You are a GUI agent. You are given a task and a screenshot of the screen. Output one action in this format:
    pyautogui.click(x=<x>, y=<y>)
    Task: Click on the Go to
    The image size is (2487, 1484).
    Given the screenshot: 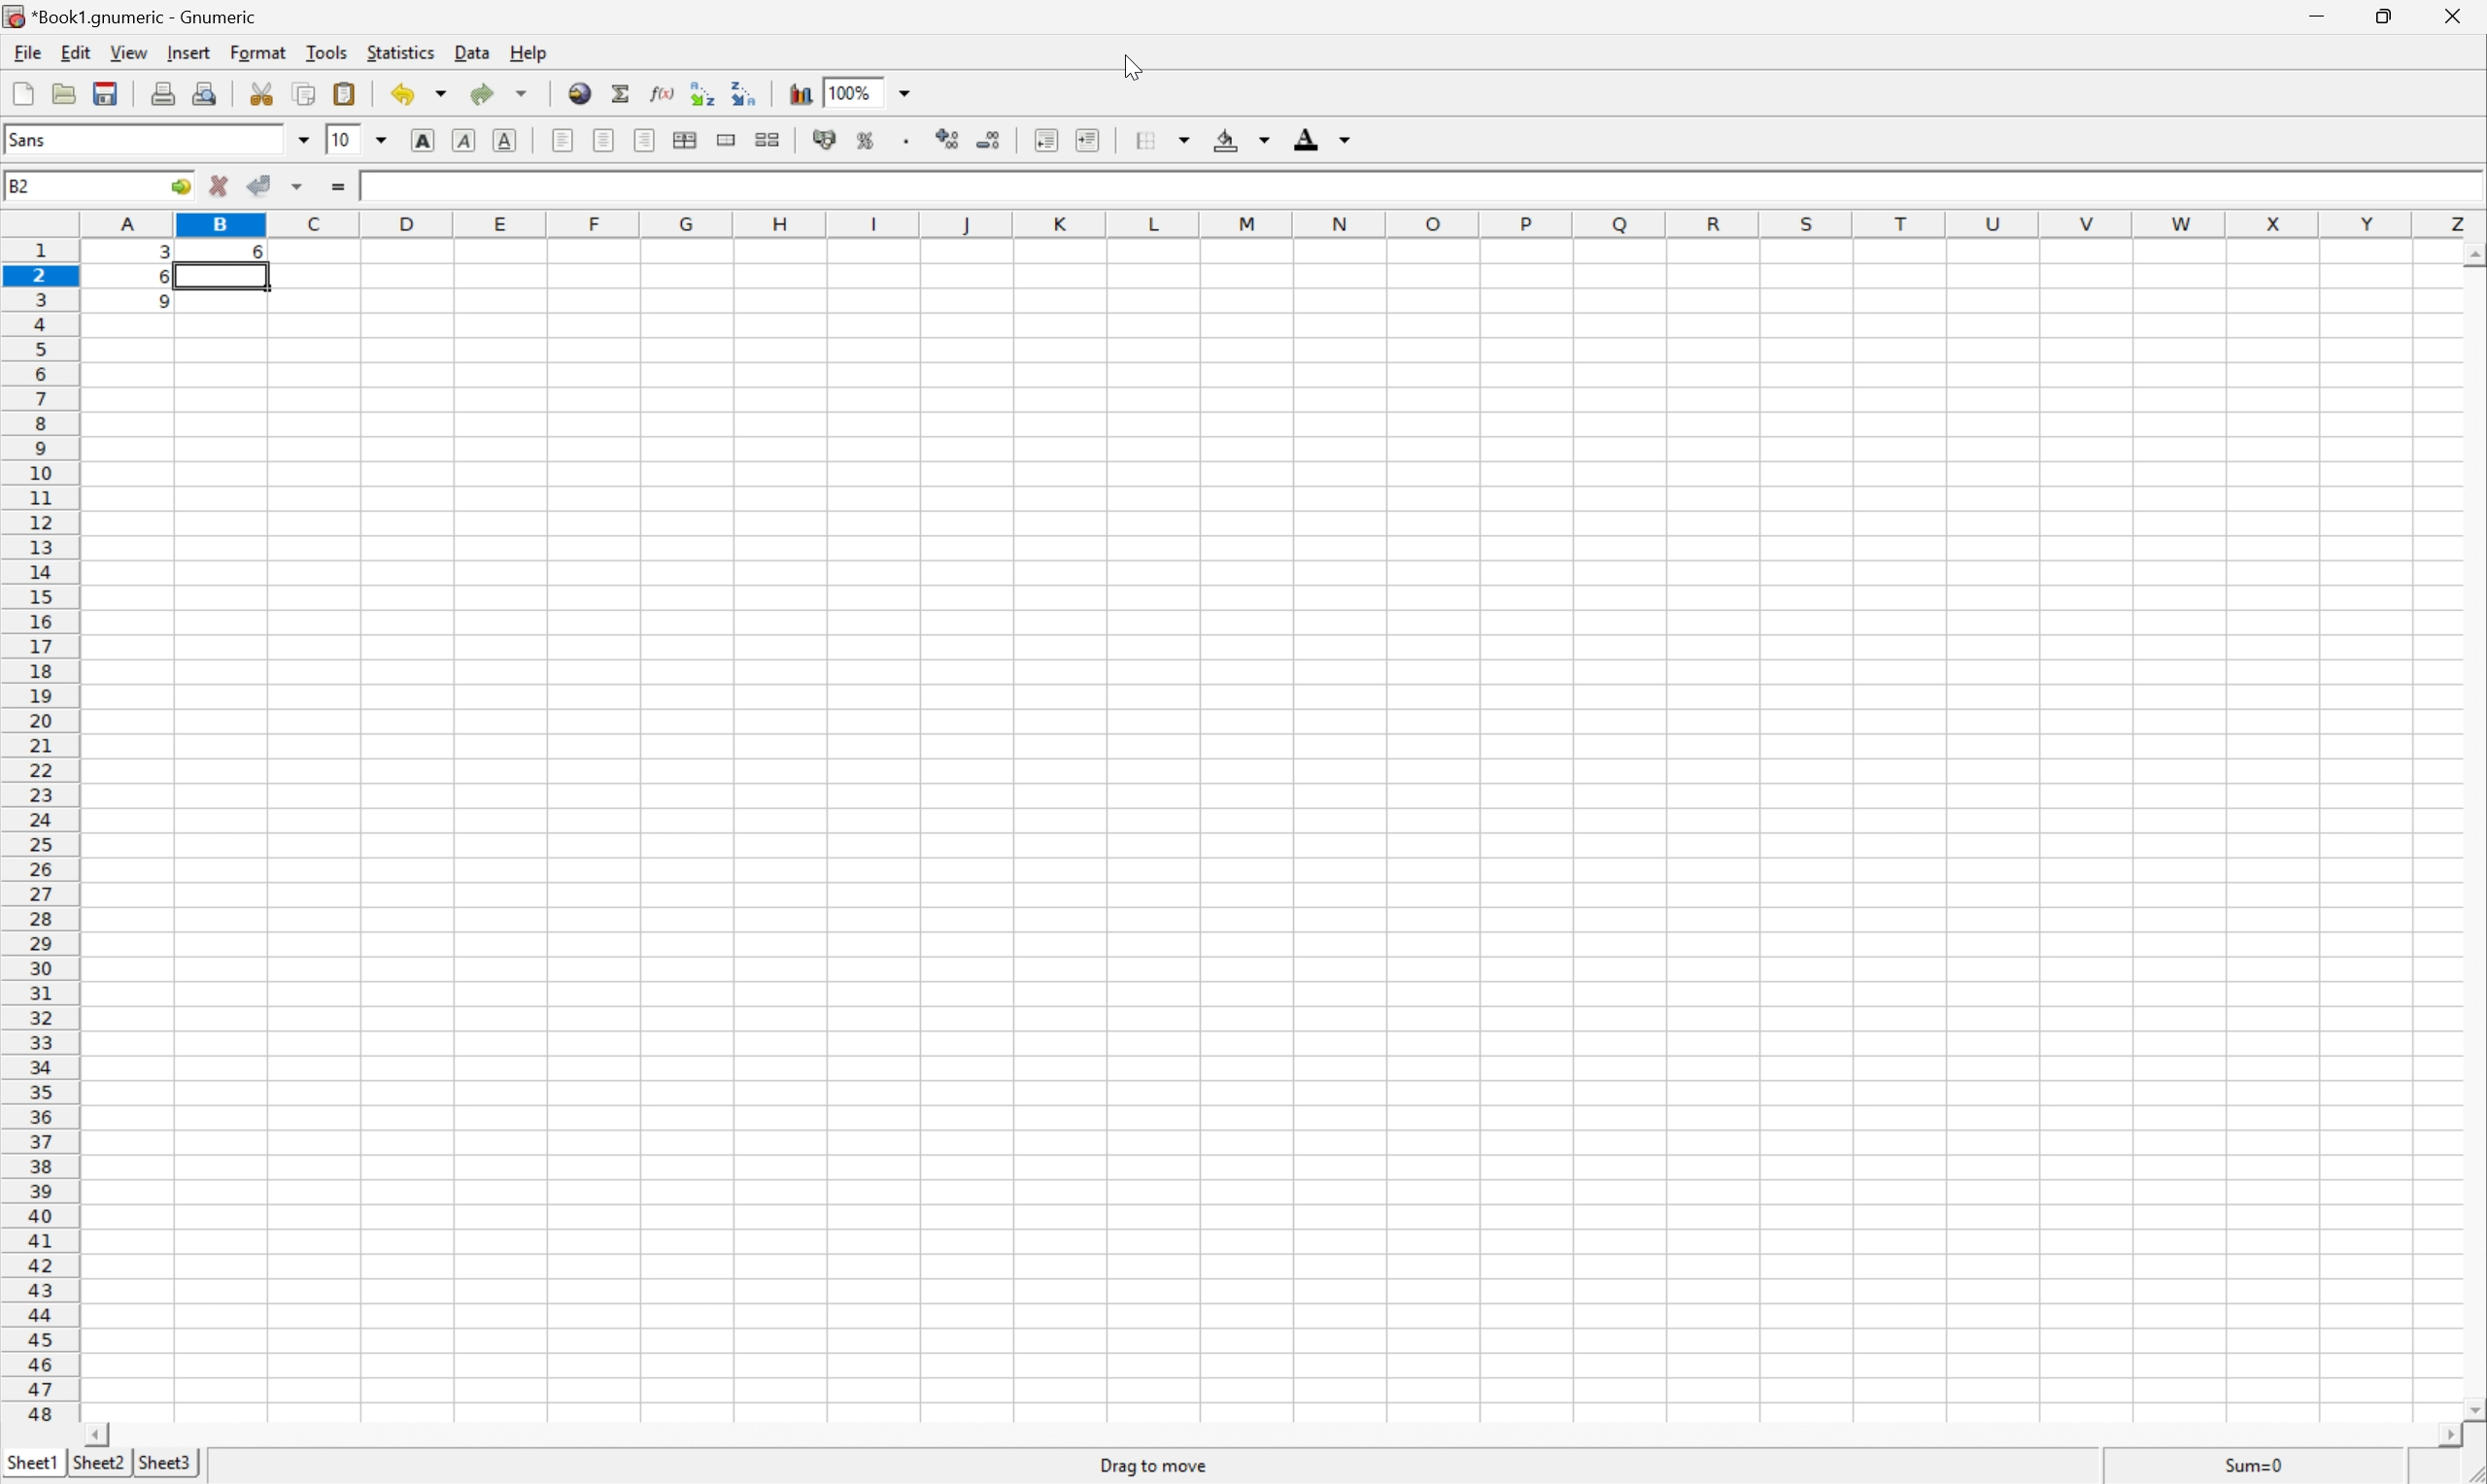 What is the action you would take?
    pyautogui.click(x=181, y=187)
    